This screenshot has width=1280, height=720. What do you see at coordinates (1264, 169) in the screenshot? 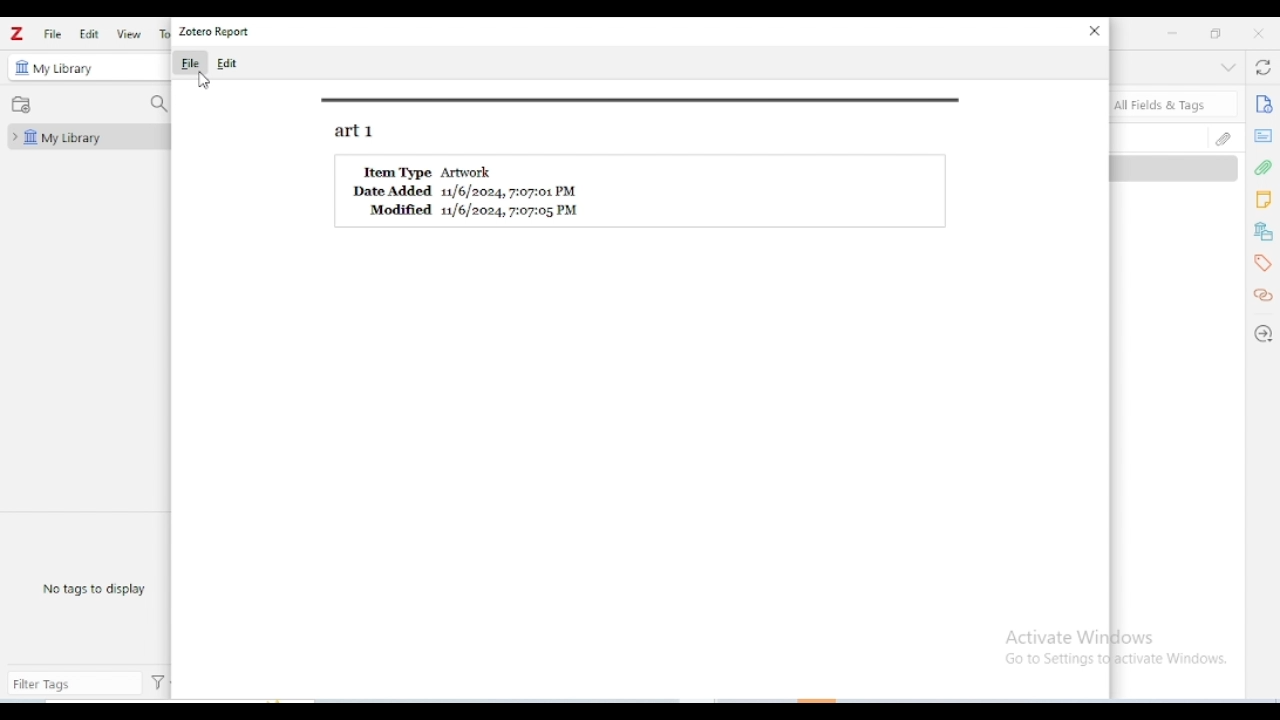
I see `attachments` at bounding box center [1264, 169].